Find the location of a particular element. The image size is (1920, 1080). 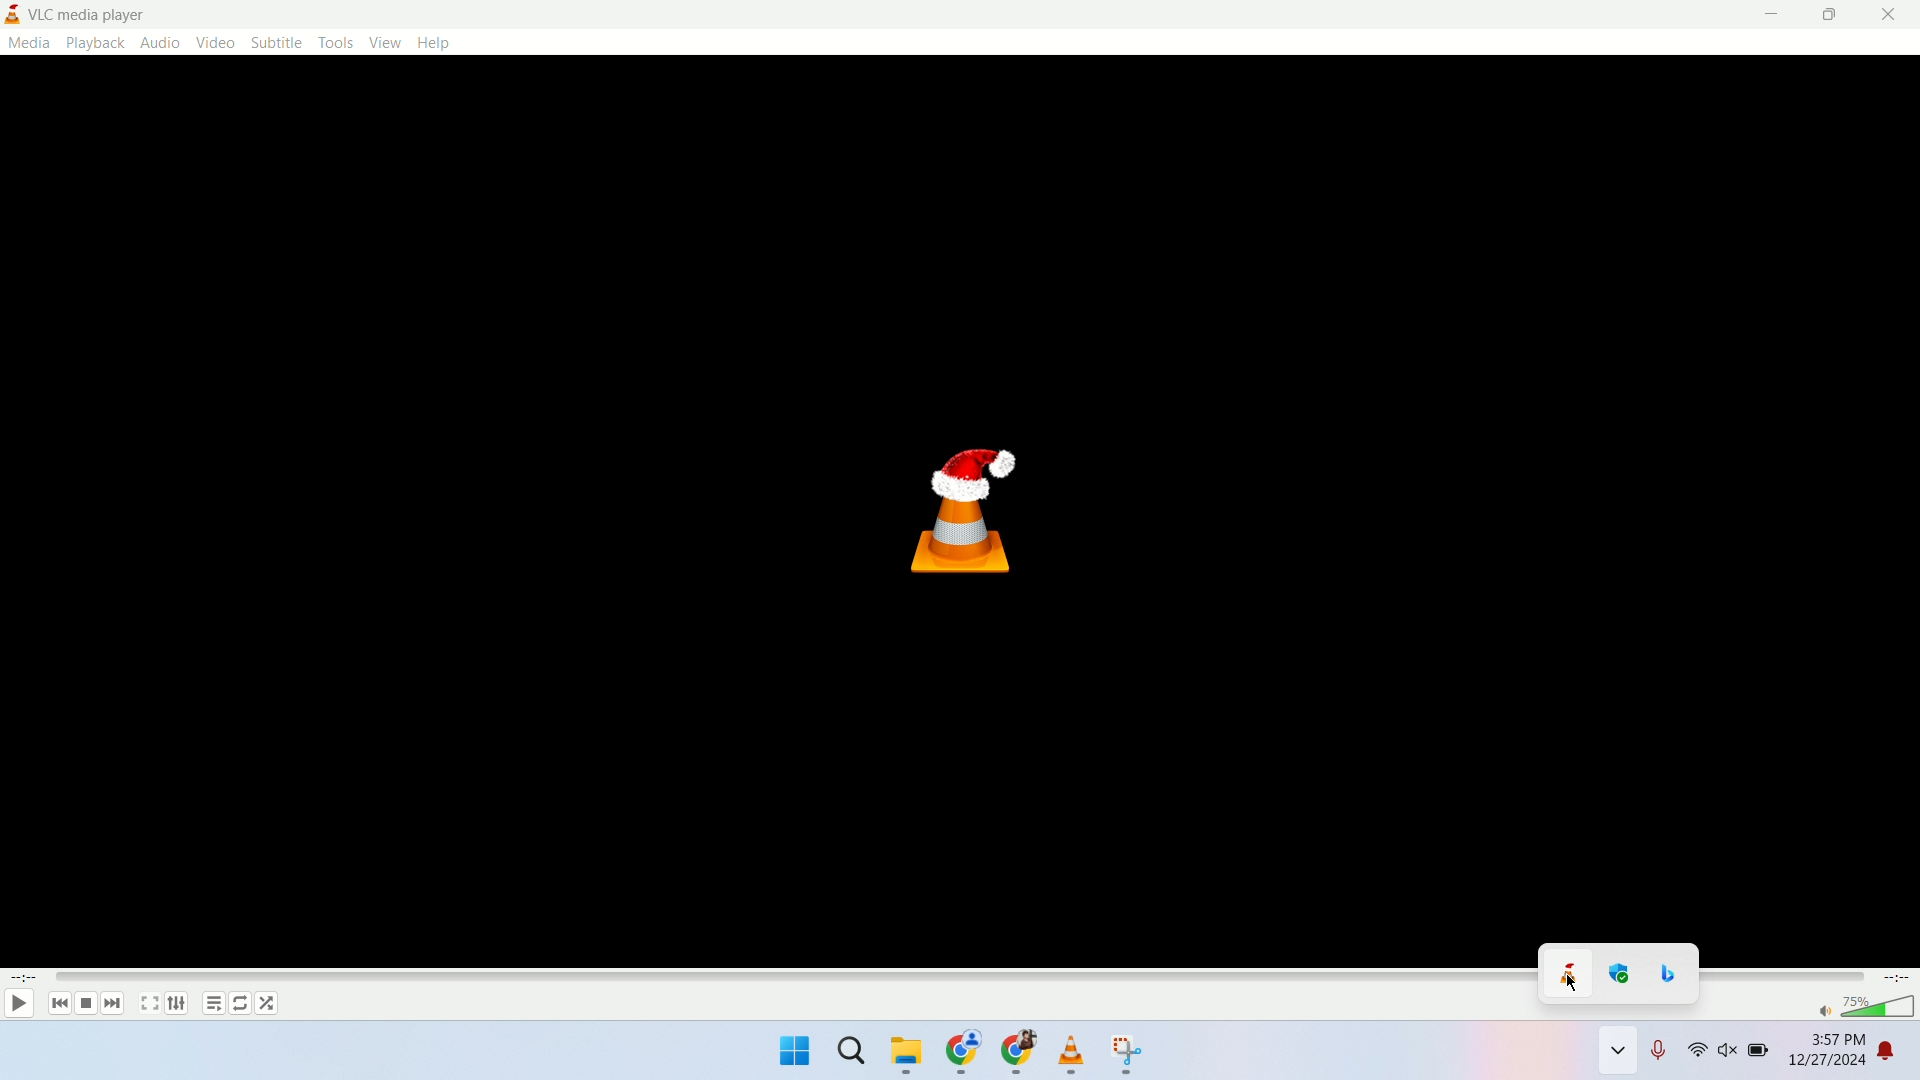

remaining time is located at coordinates (1898, 978).